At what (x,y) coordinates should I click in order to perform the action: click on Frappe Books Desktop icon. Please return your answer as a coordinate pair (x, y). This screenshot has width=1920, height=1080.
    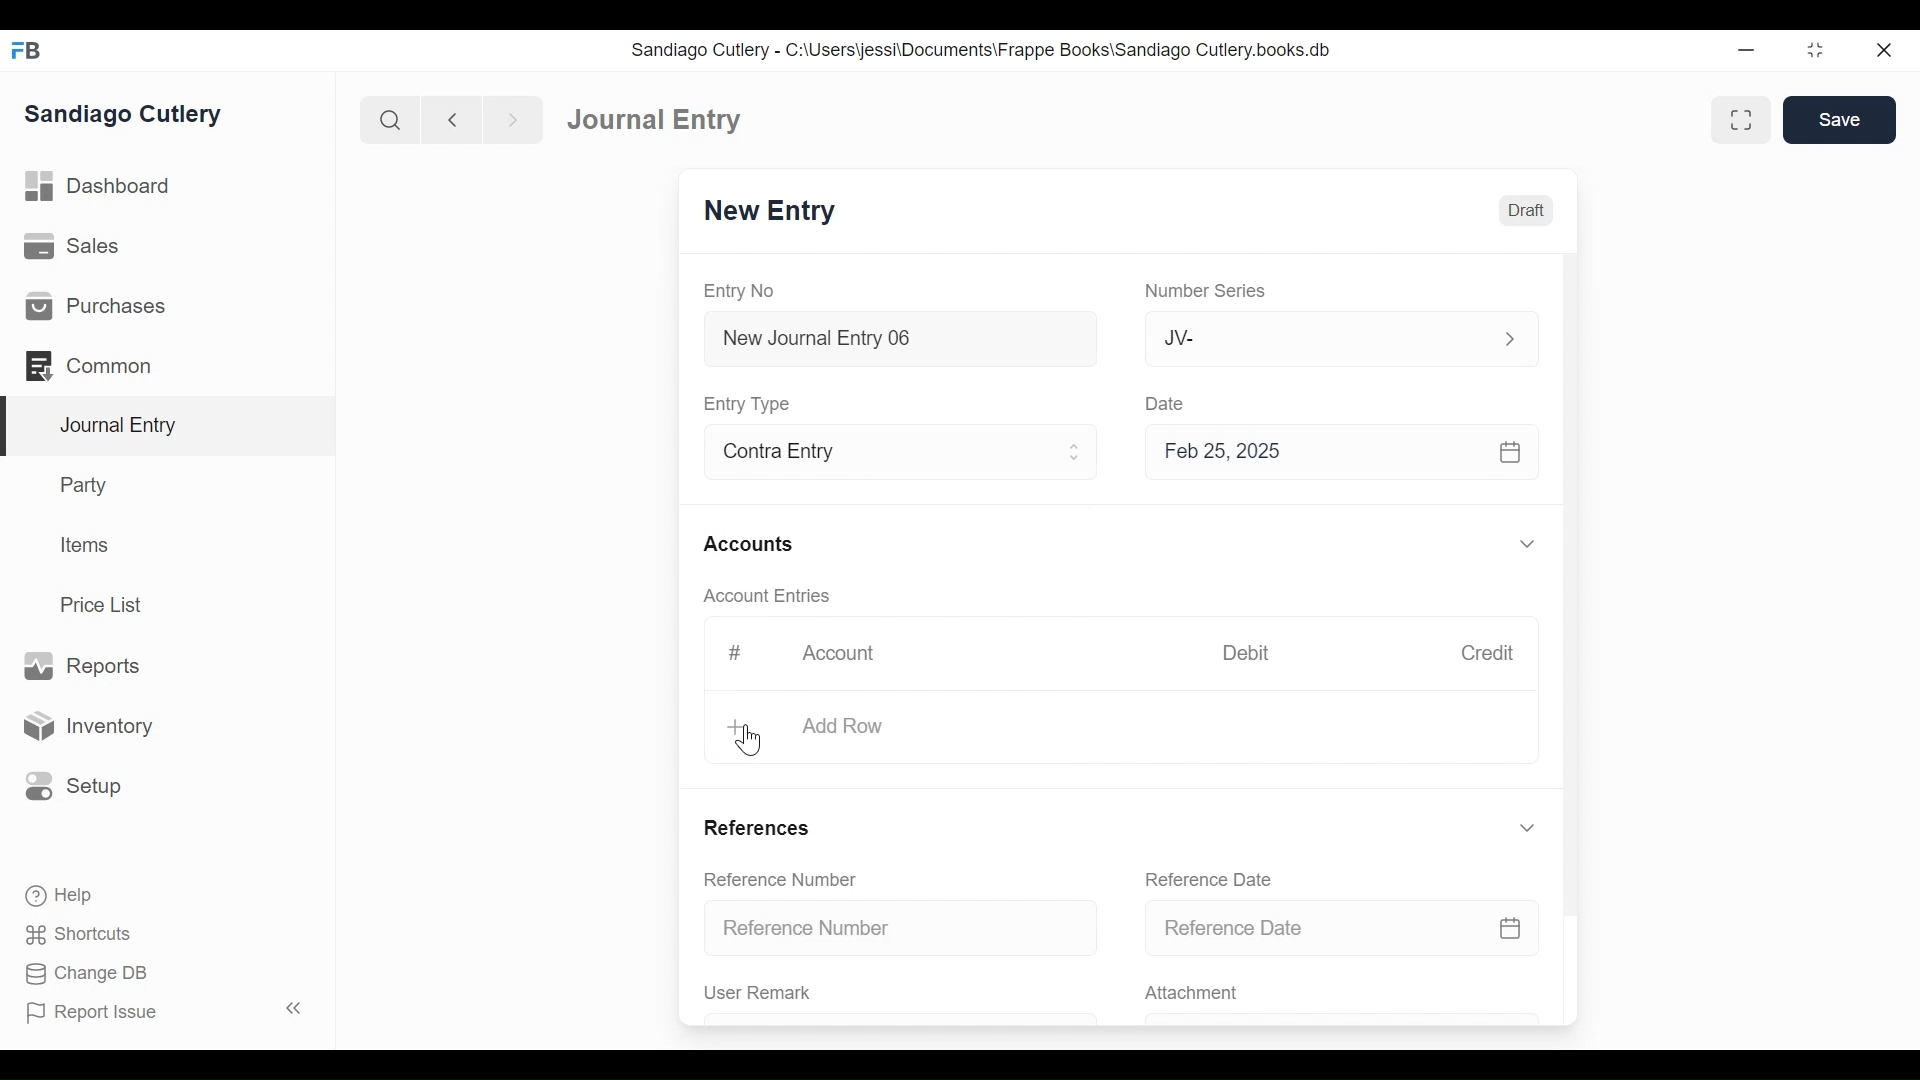
    Looking at the image, I should click on (28, 51).